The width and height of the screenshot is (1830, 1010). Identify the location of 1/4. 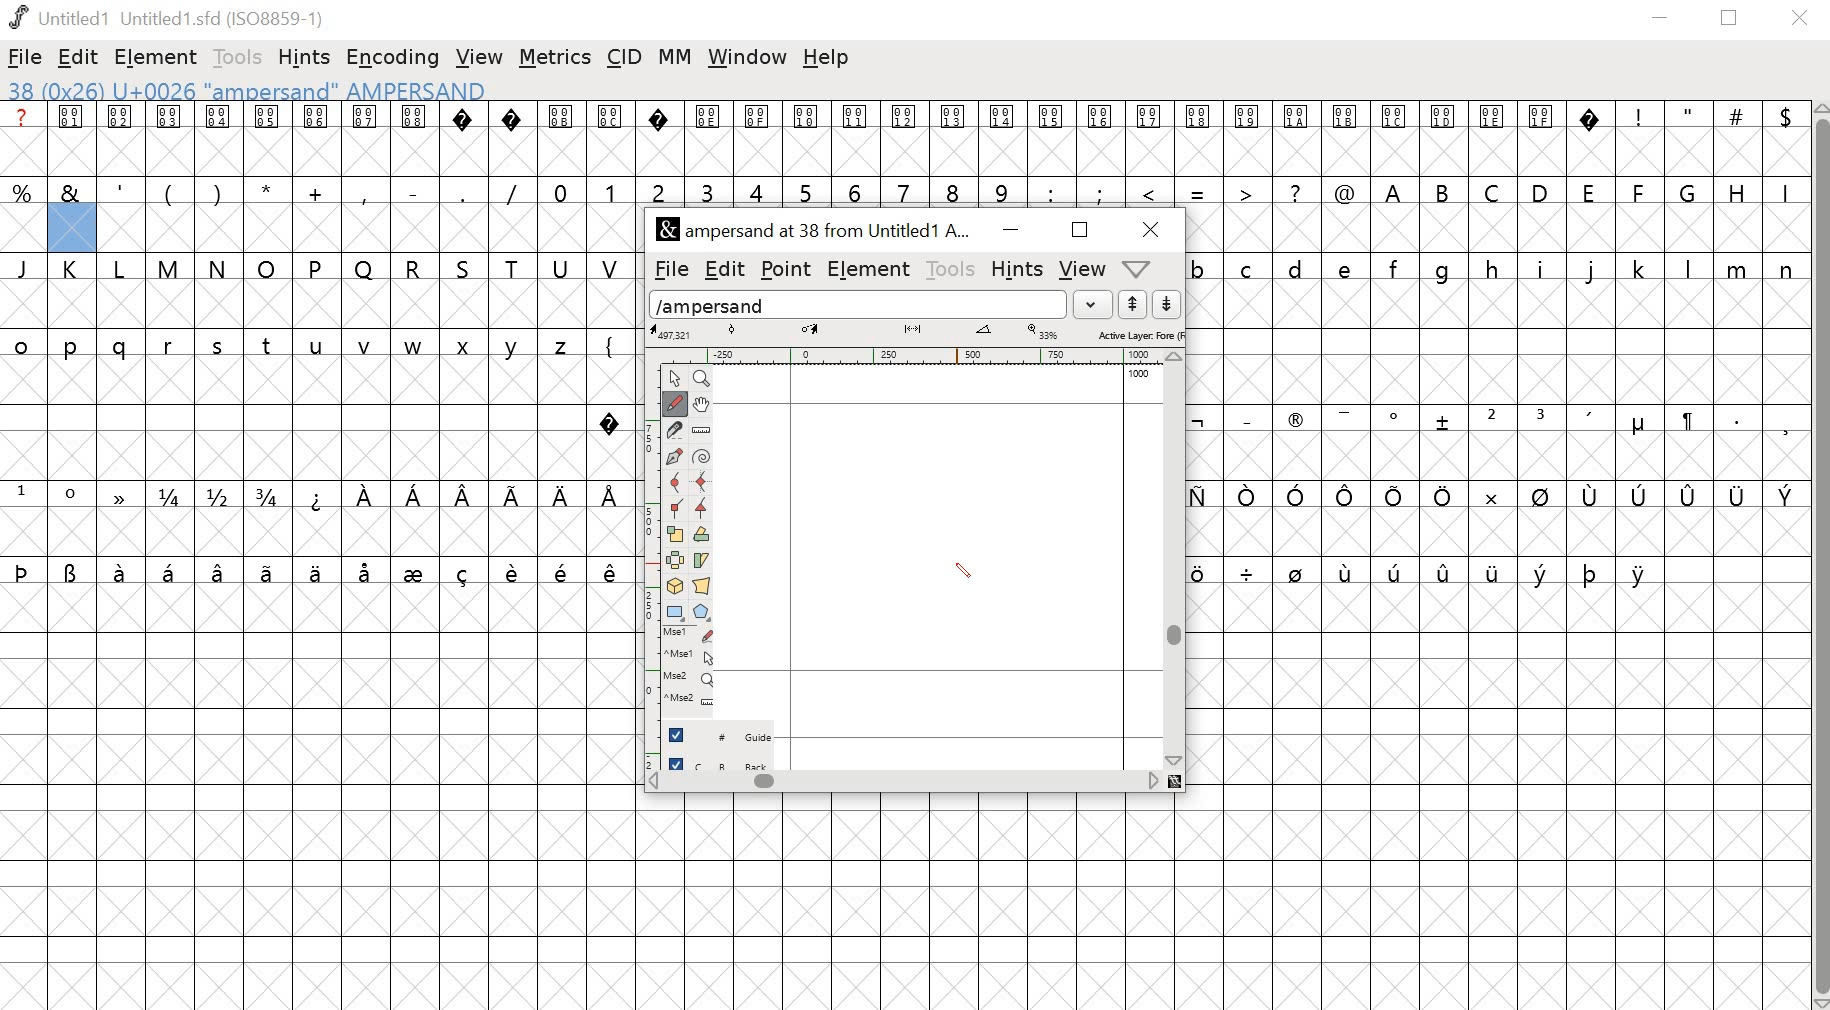
(173, 497).